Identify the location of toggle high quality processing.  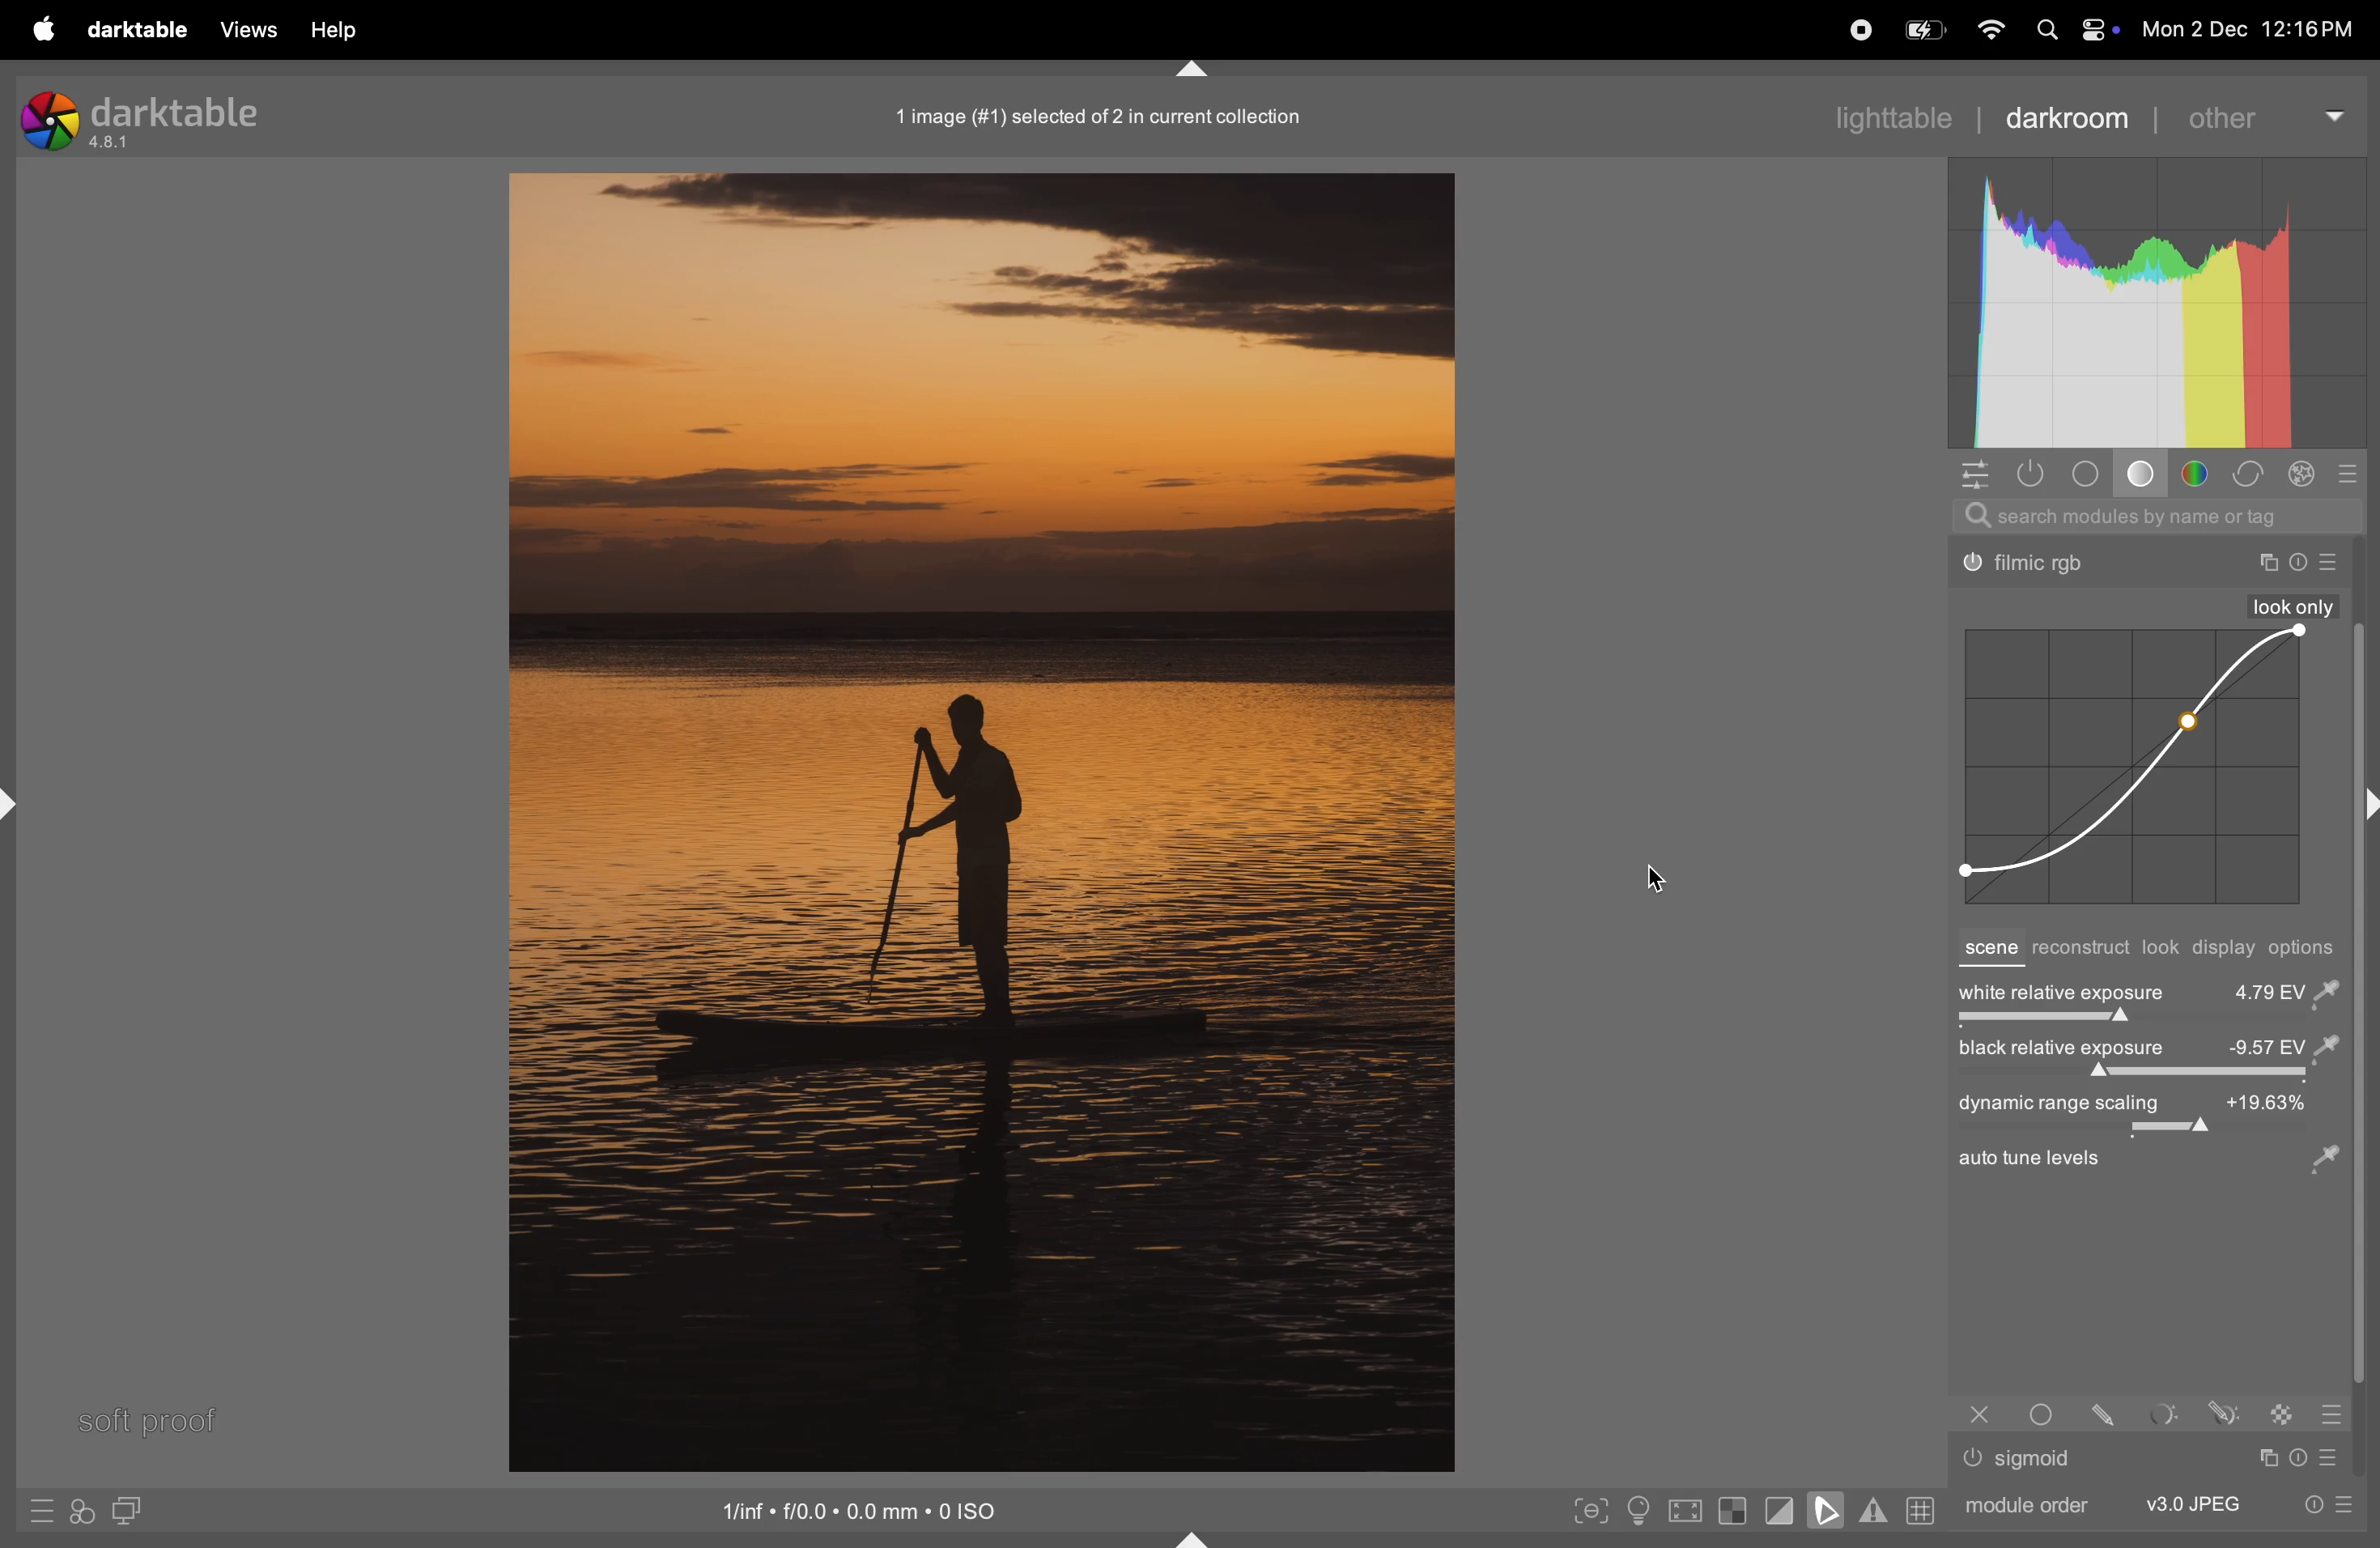
(1687, 1513).